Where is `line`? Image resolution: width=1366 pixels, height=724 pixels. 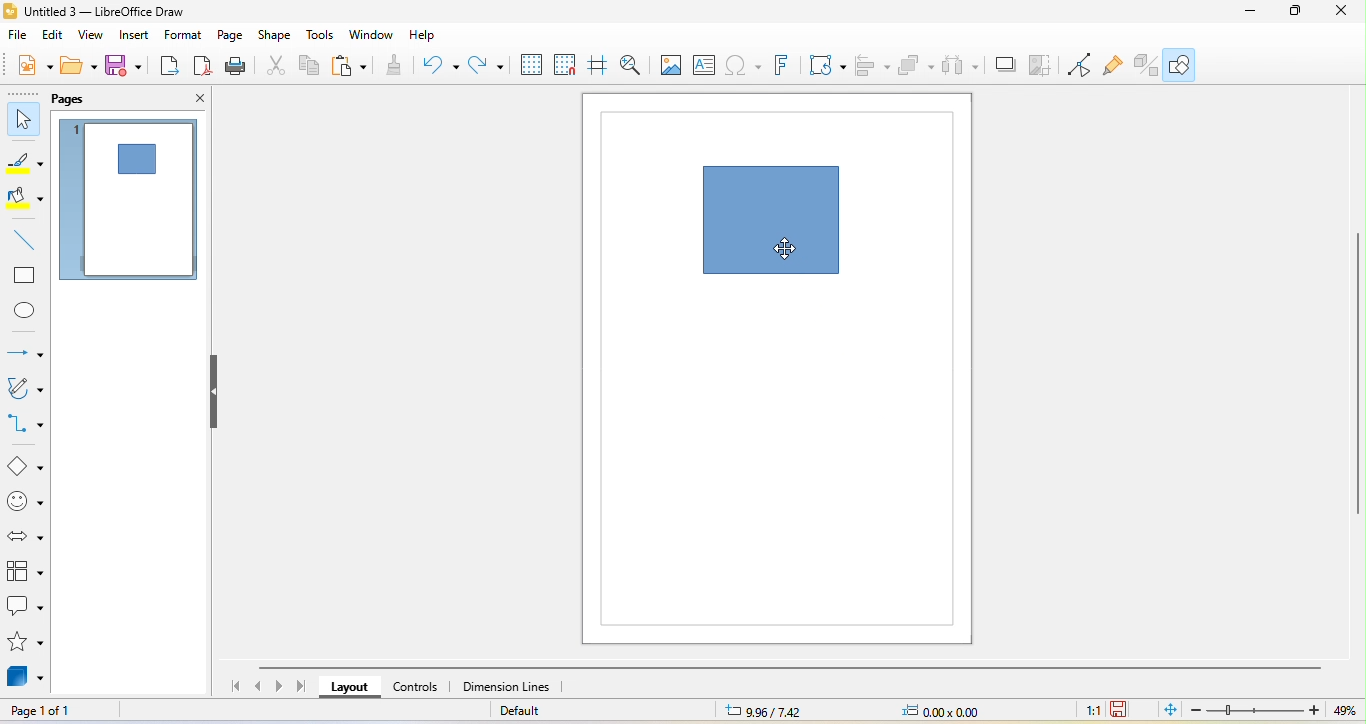 line is located at coordinates (20, 240).